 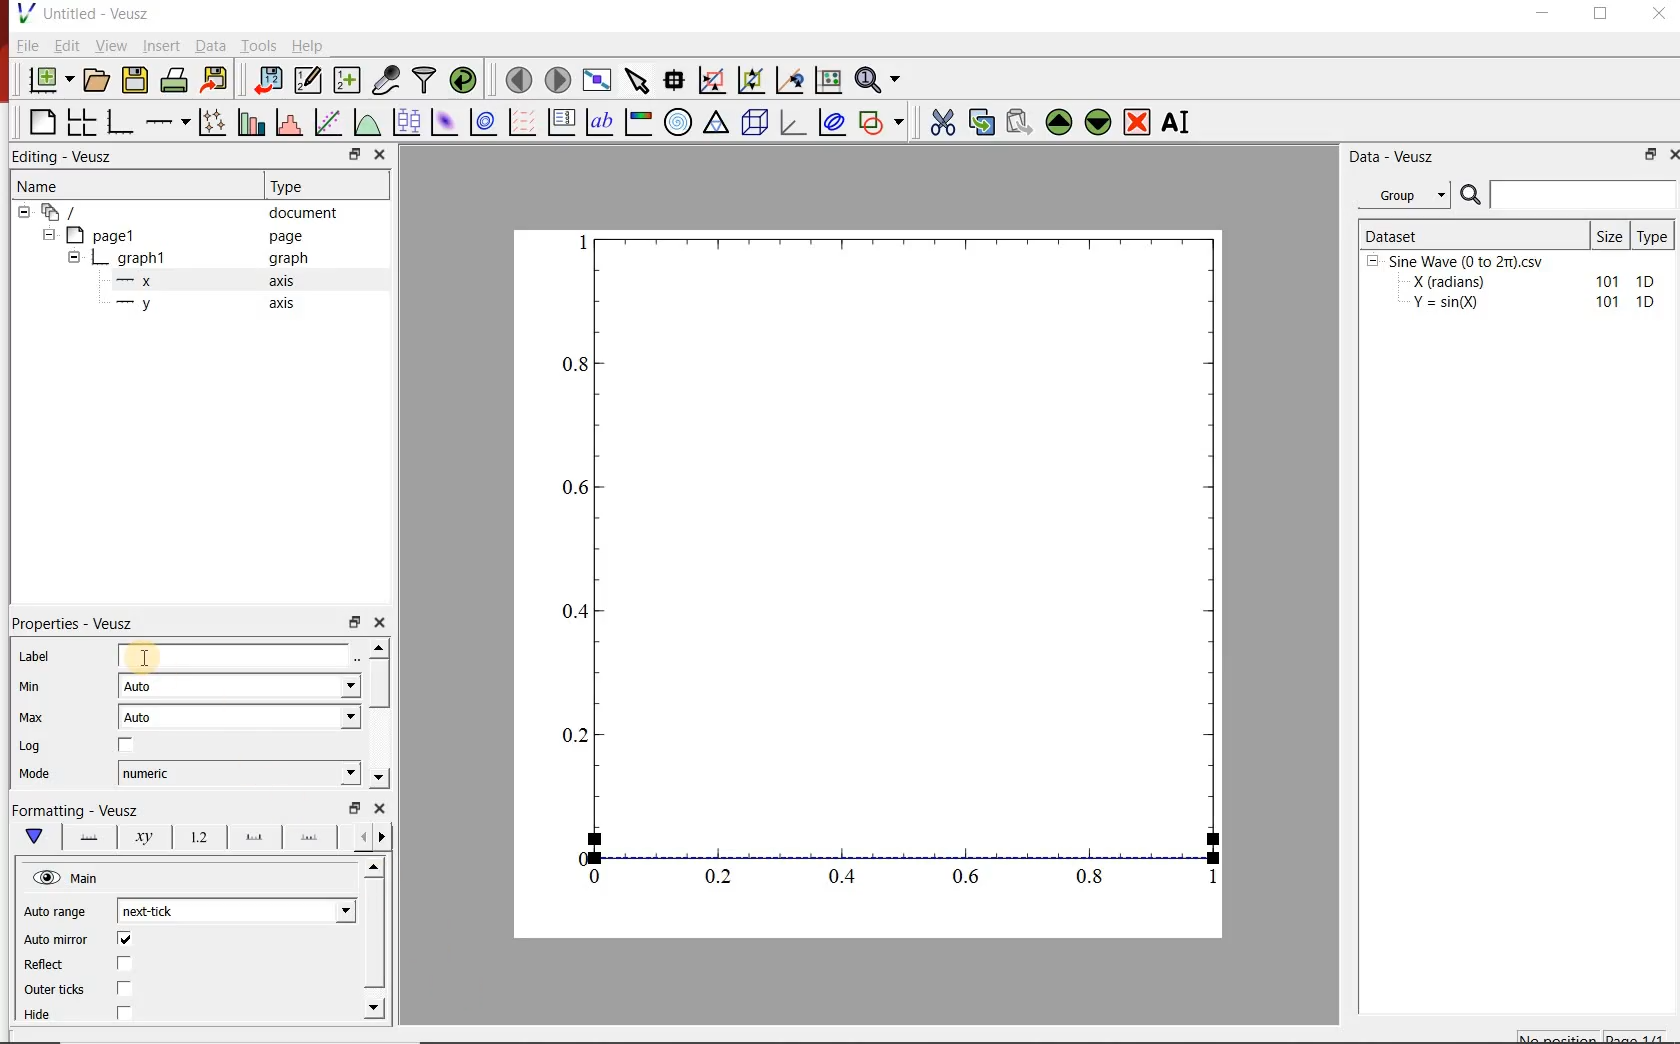 I want to click on down arrow, so click(x=33, y=837).